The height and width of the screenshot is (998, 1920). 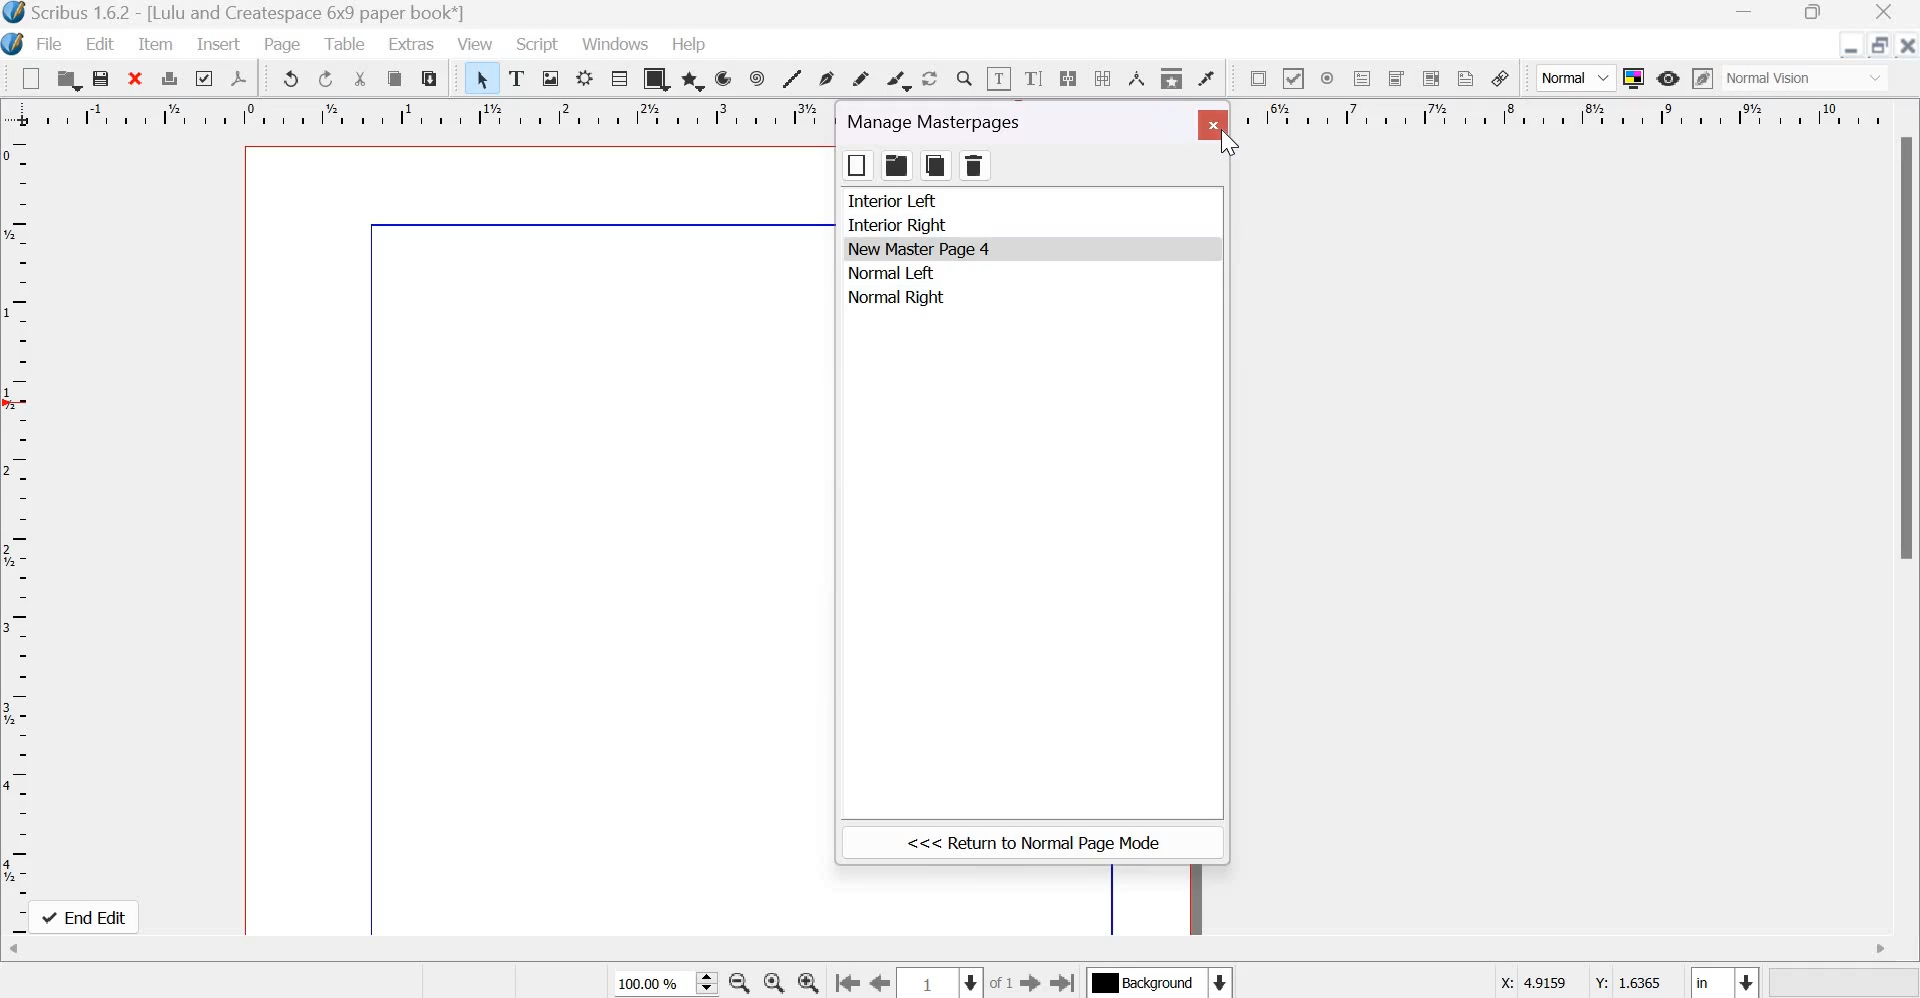 I want to click on copy, so click(x=396, y=79).